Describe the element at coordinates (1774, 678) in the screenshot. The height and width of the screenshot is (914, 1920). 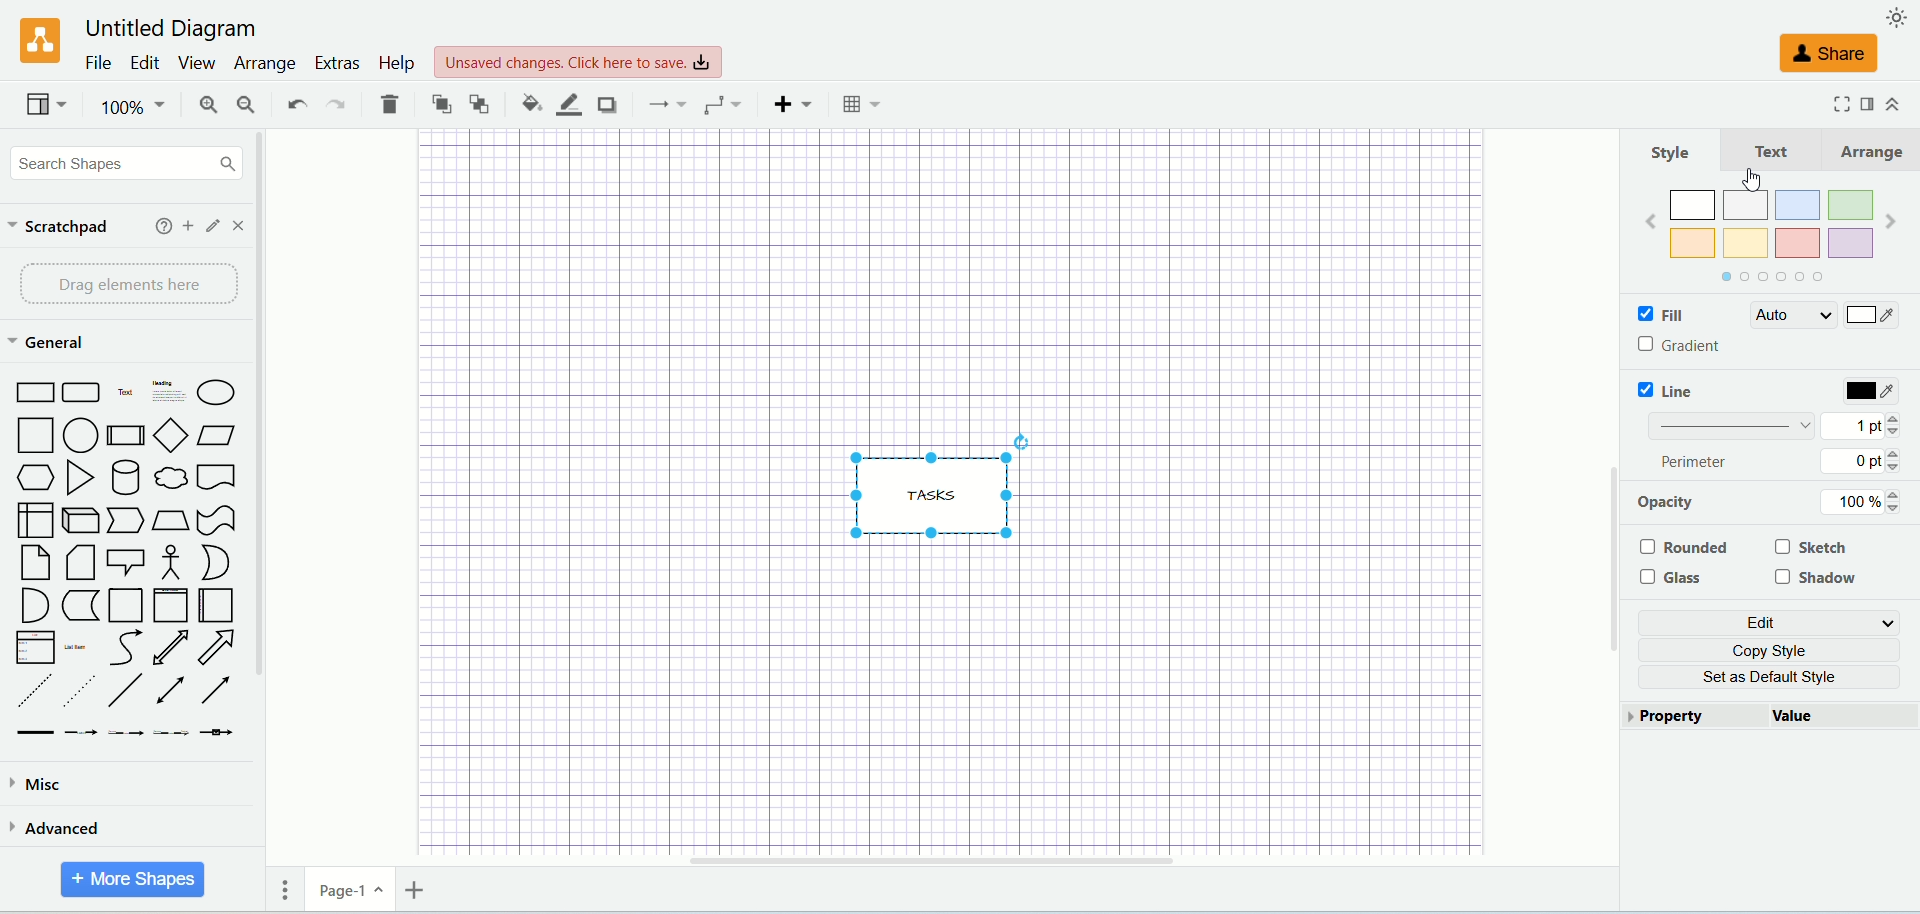
I see `set as default style` at that location.